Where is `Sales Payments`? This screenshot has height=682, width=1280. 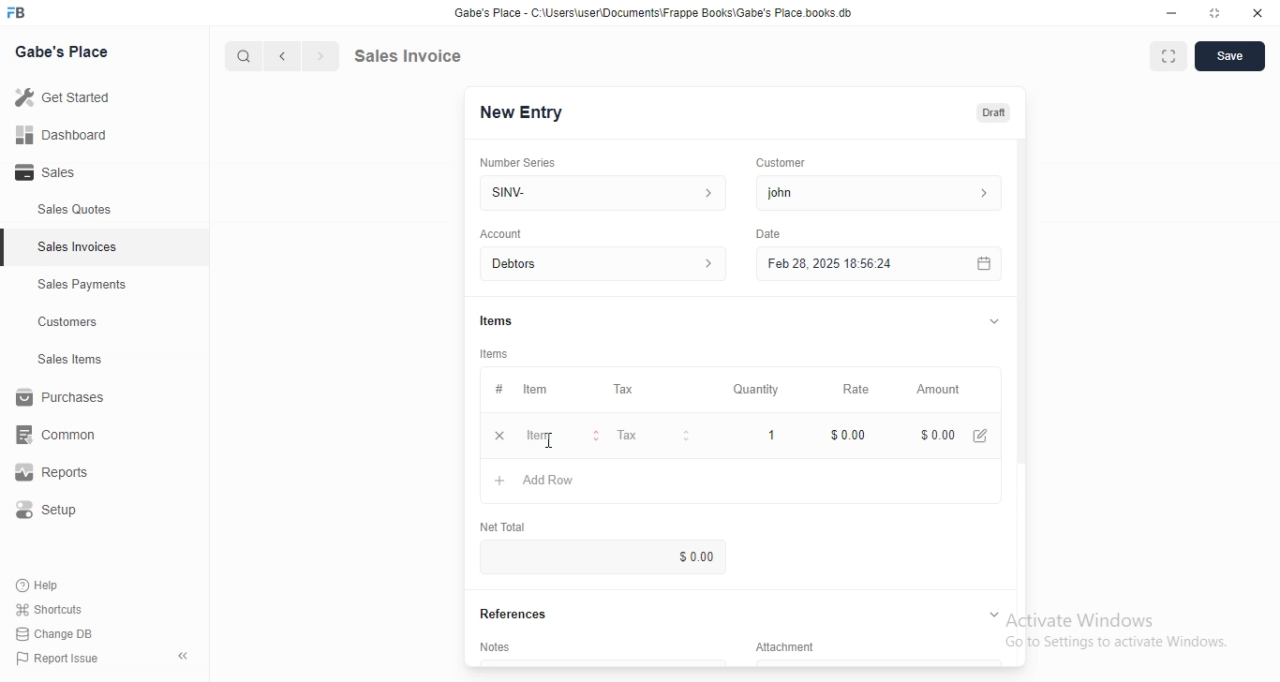
Sales Payments is located at coordinates (77, 285).